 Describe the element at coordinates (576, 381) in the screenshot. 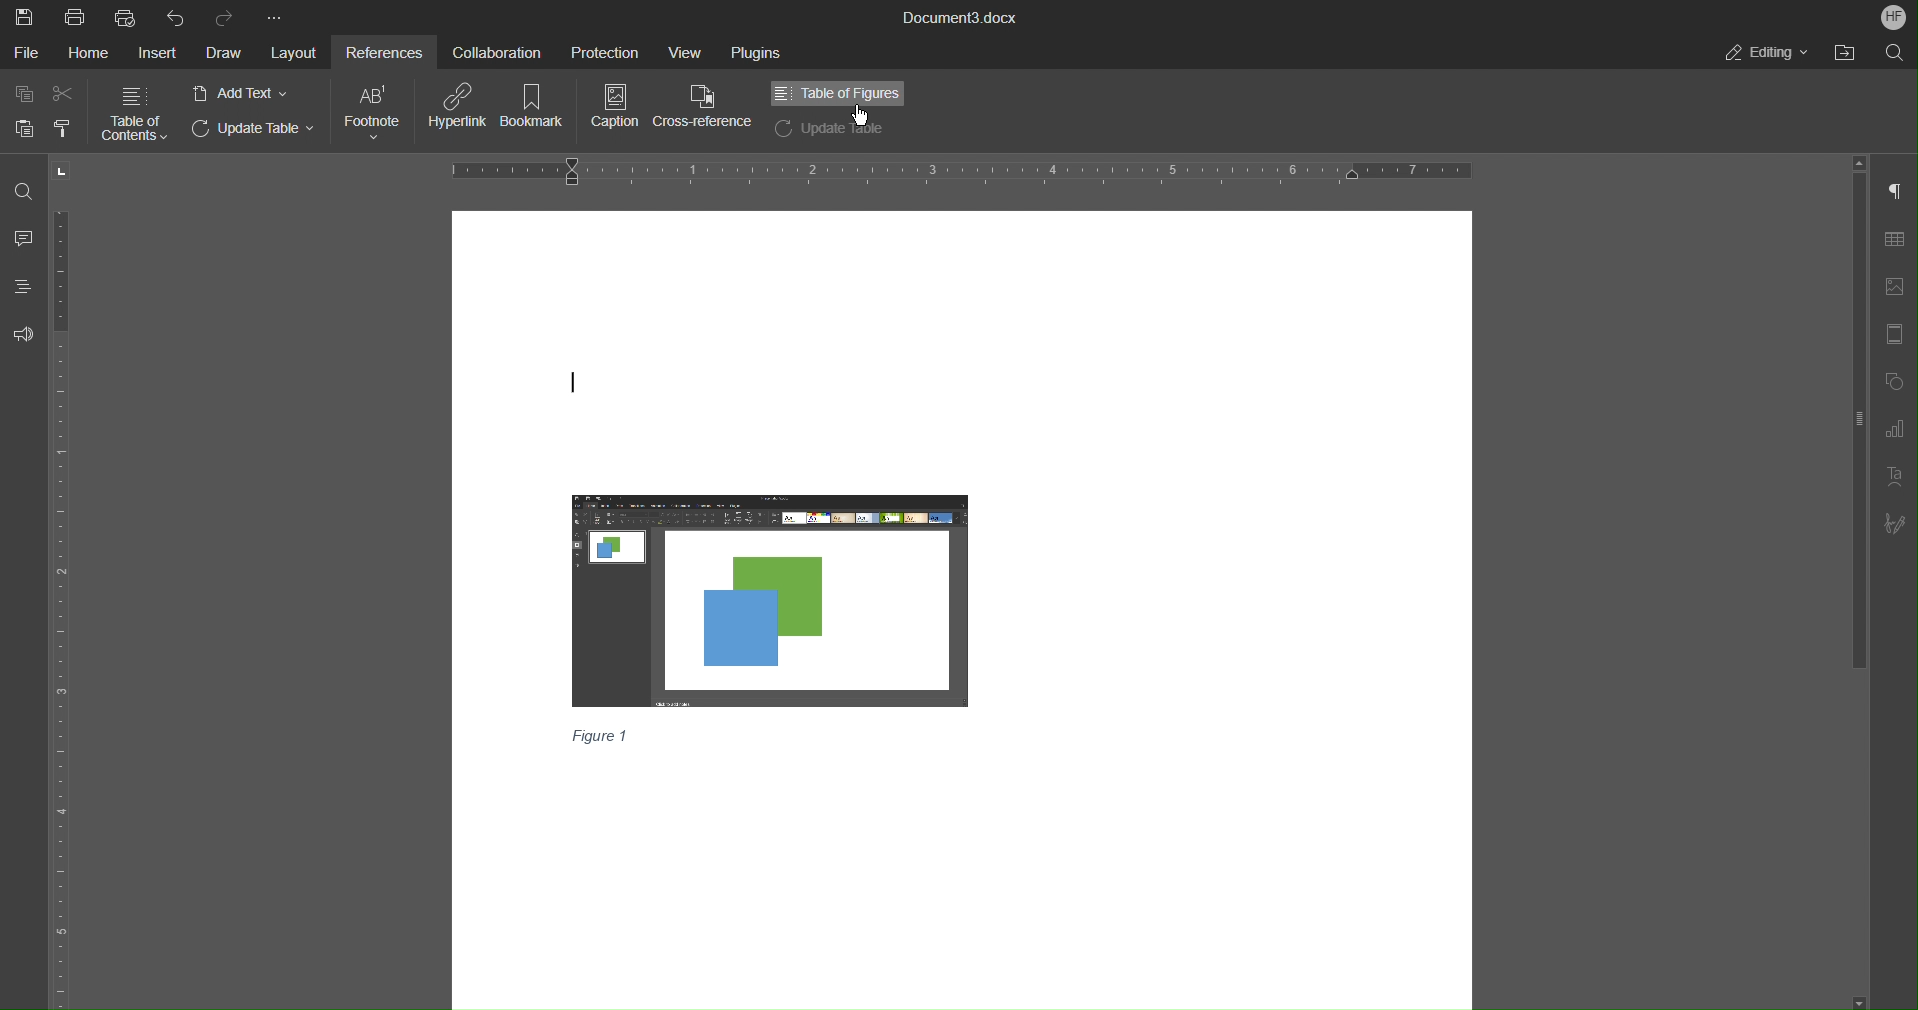

I see `text cursor` at that location.